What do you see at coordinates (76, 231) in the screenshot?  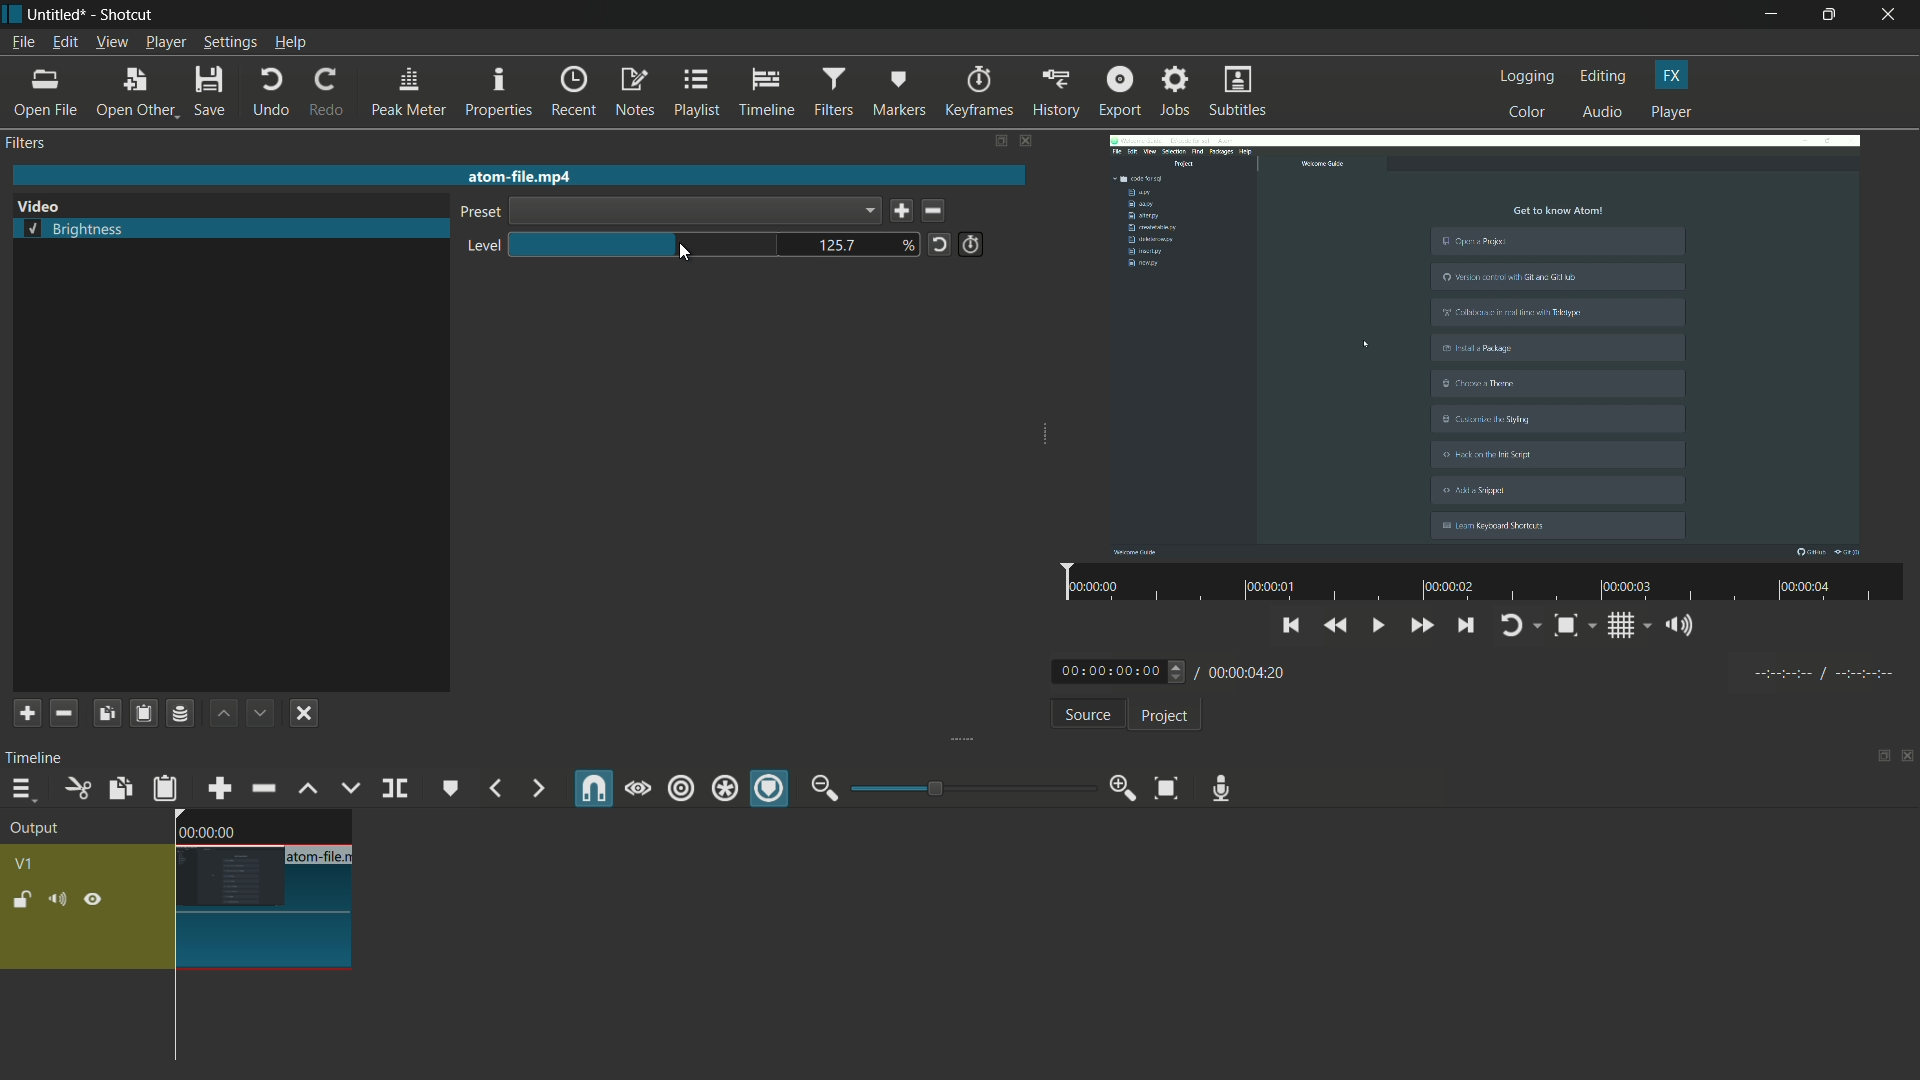 I see `brightness` at bounding box center [76, 231].